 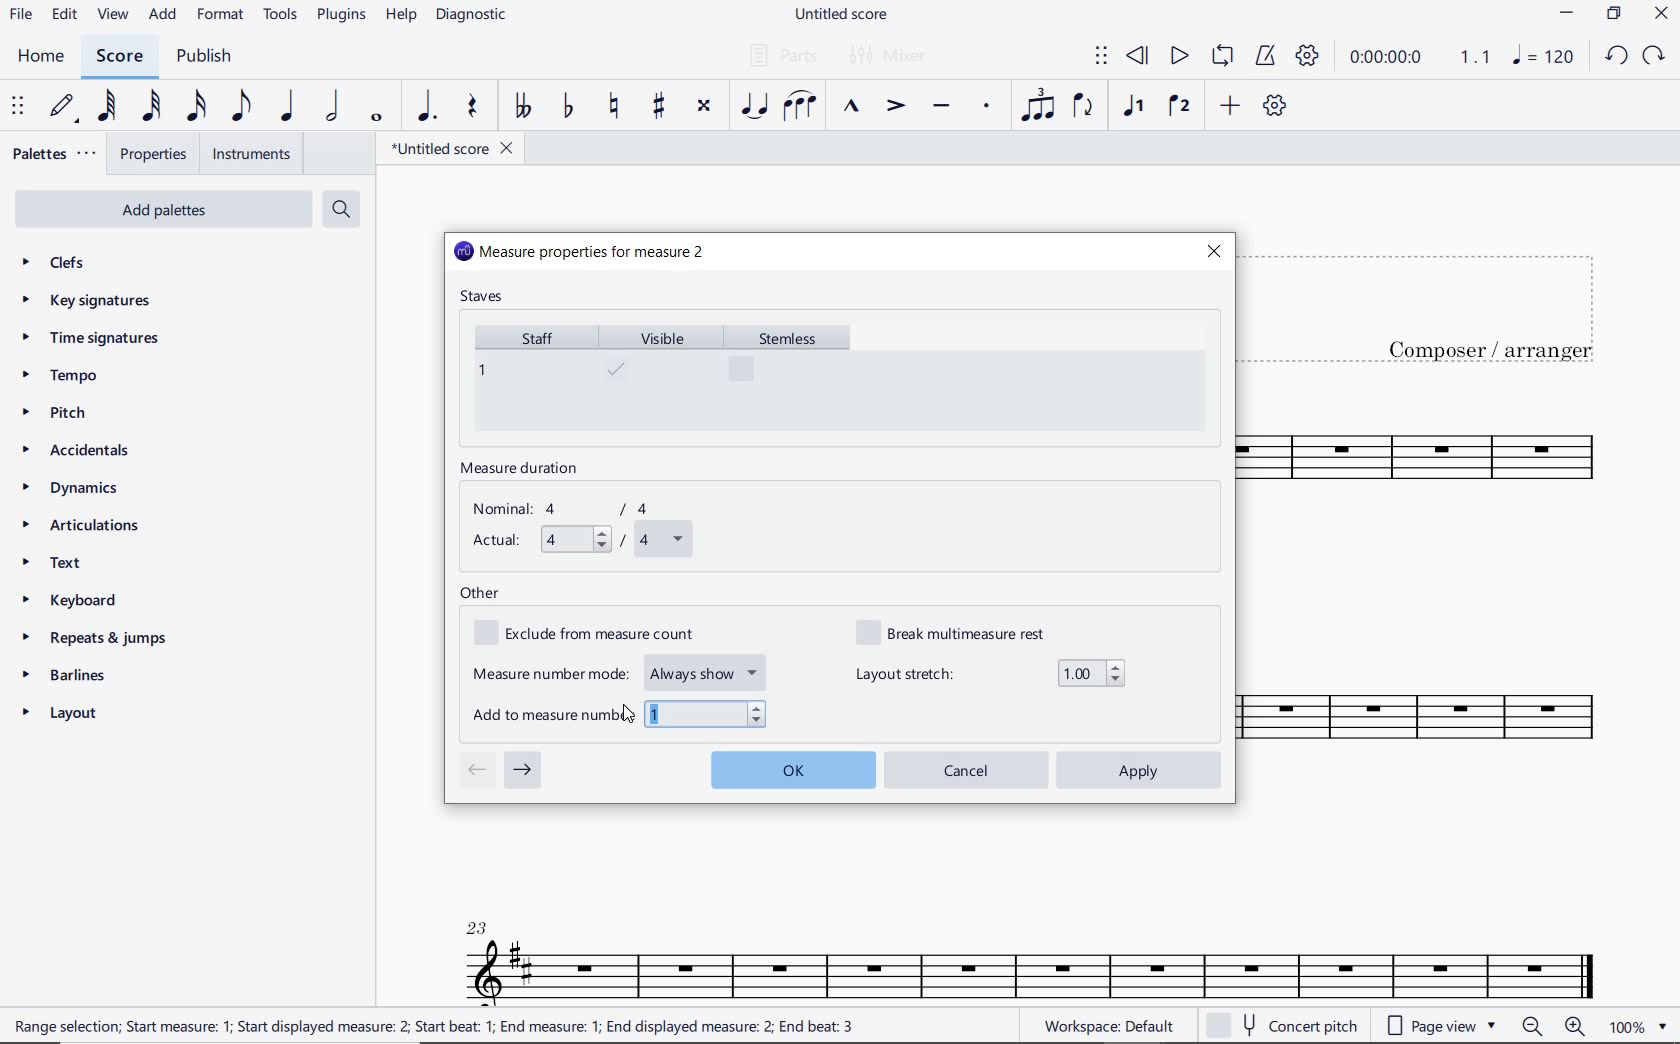 I want to click on ok, so click(x=792, y=767).